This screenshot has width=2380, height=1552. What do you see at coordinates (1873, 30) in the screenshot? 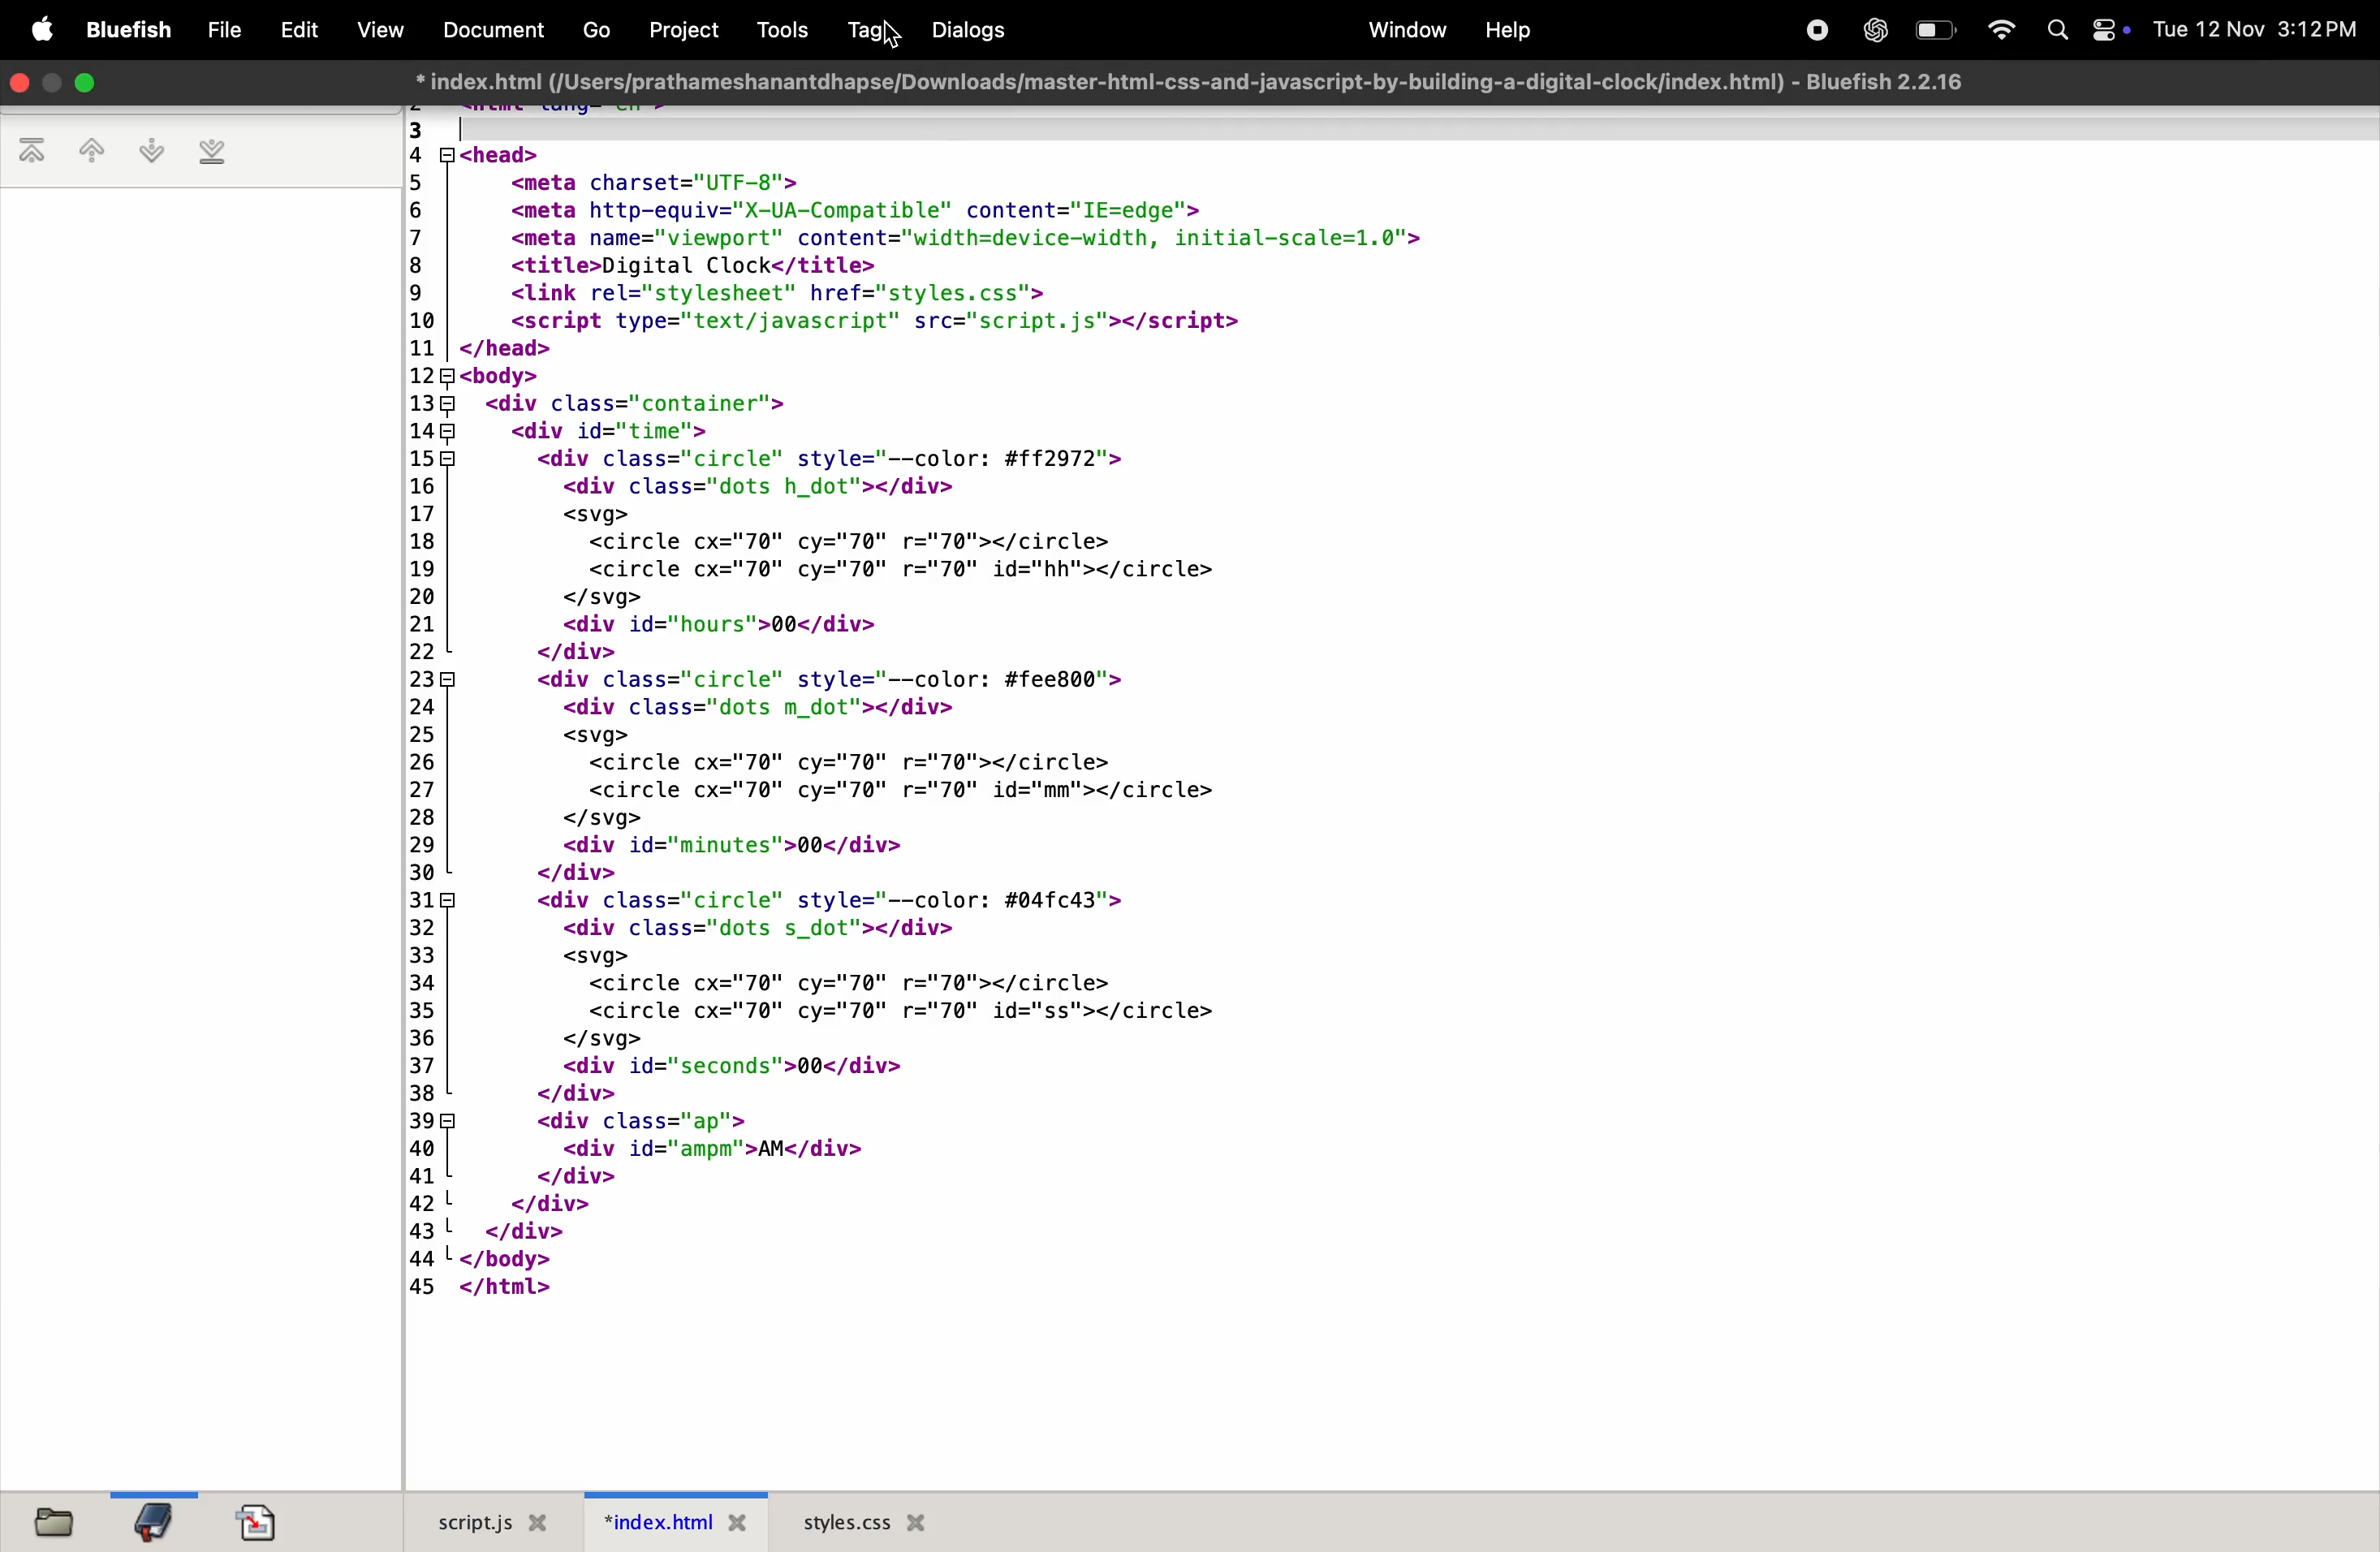
I see `chatgpt` at bounding box center [1873, 30].